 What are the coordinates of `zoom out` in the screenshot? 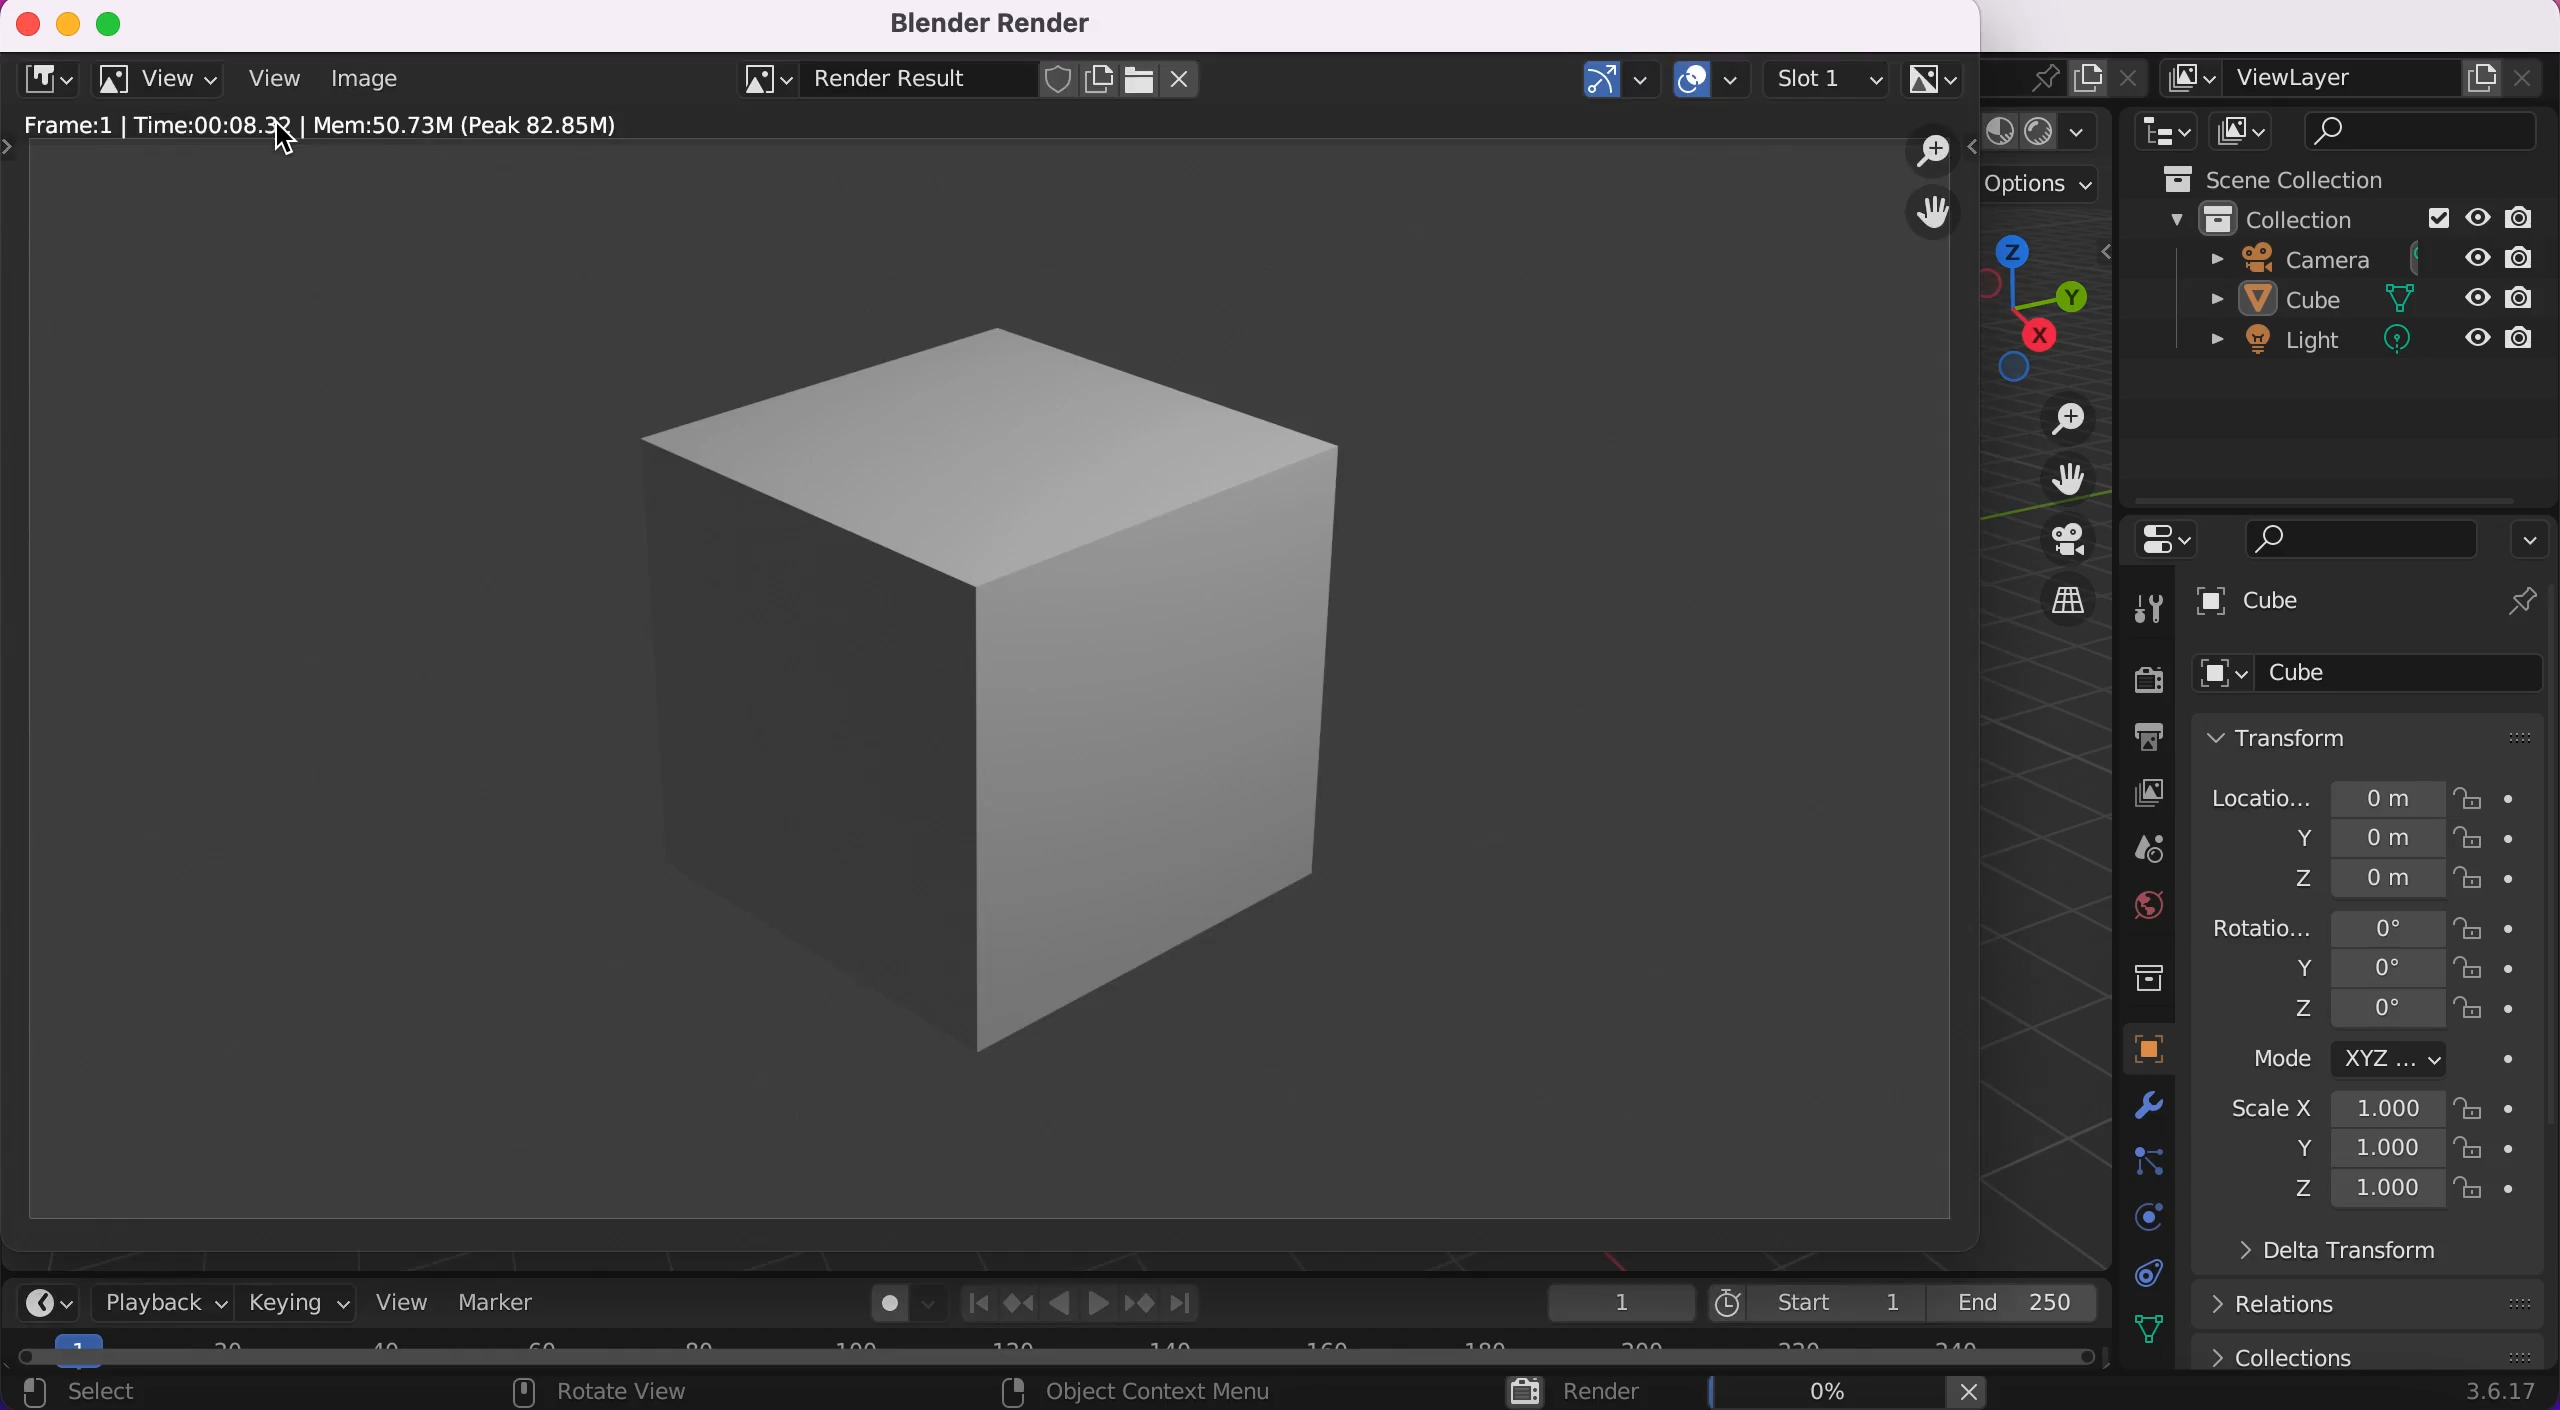 It's located at (1929, 152).